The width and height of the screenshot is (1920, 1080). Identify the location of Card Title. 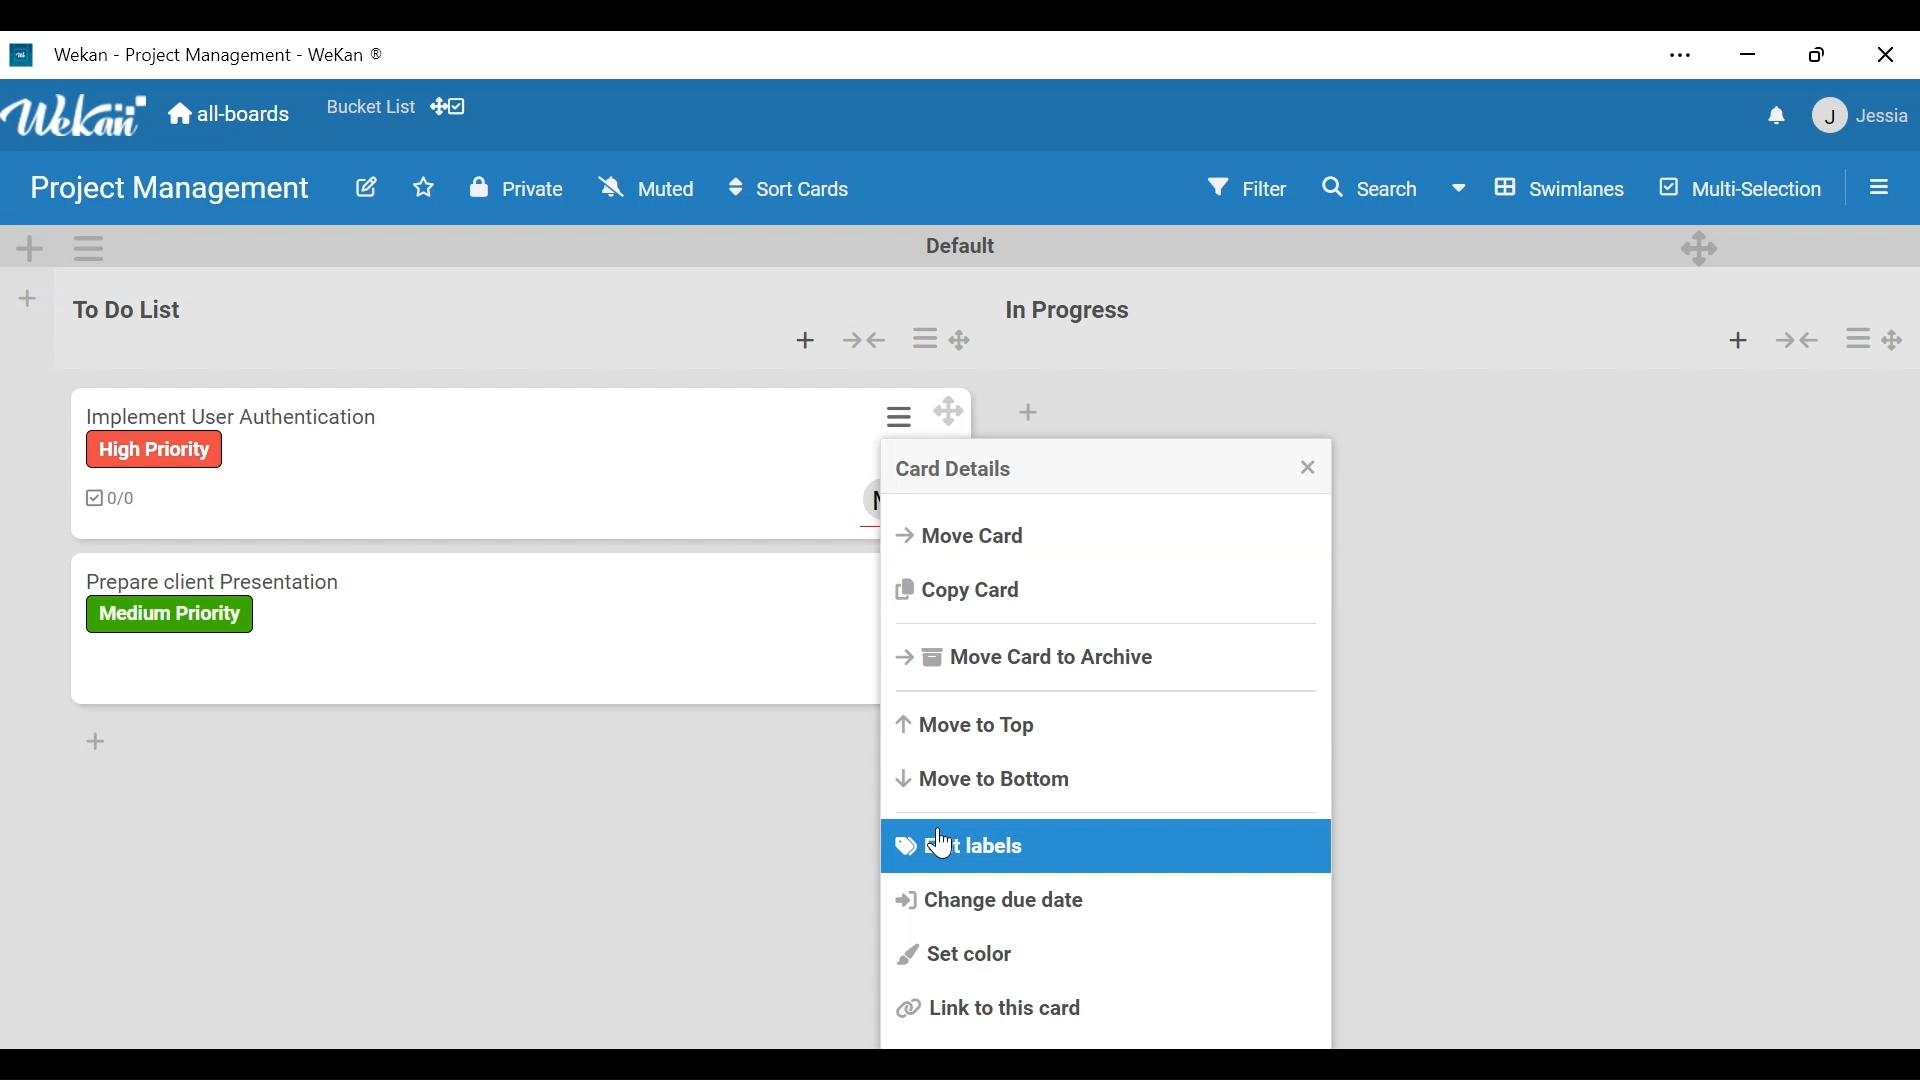
(287, 579).